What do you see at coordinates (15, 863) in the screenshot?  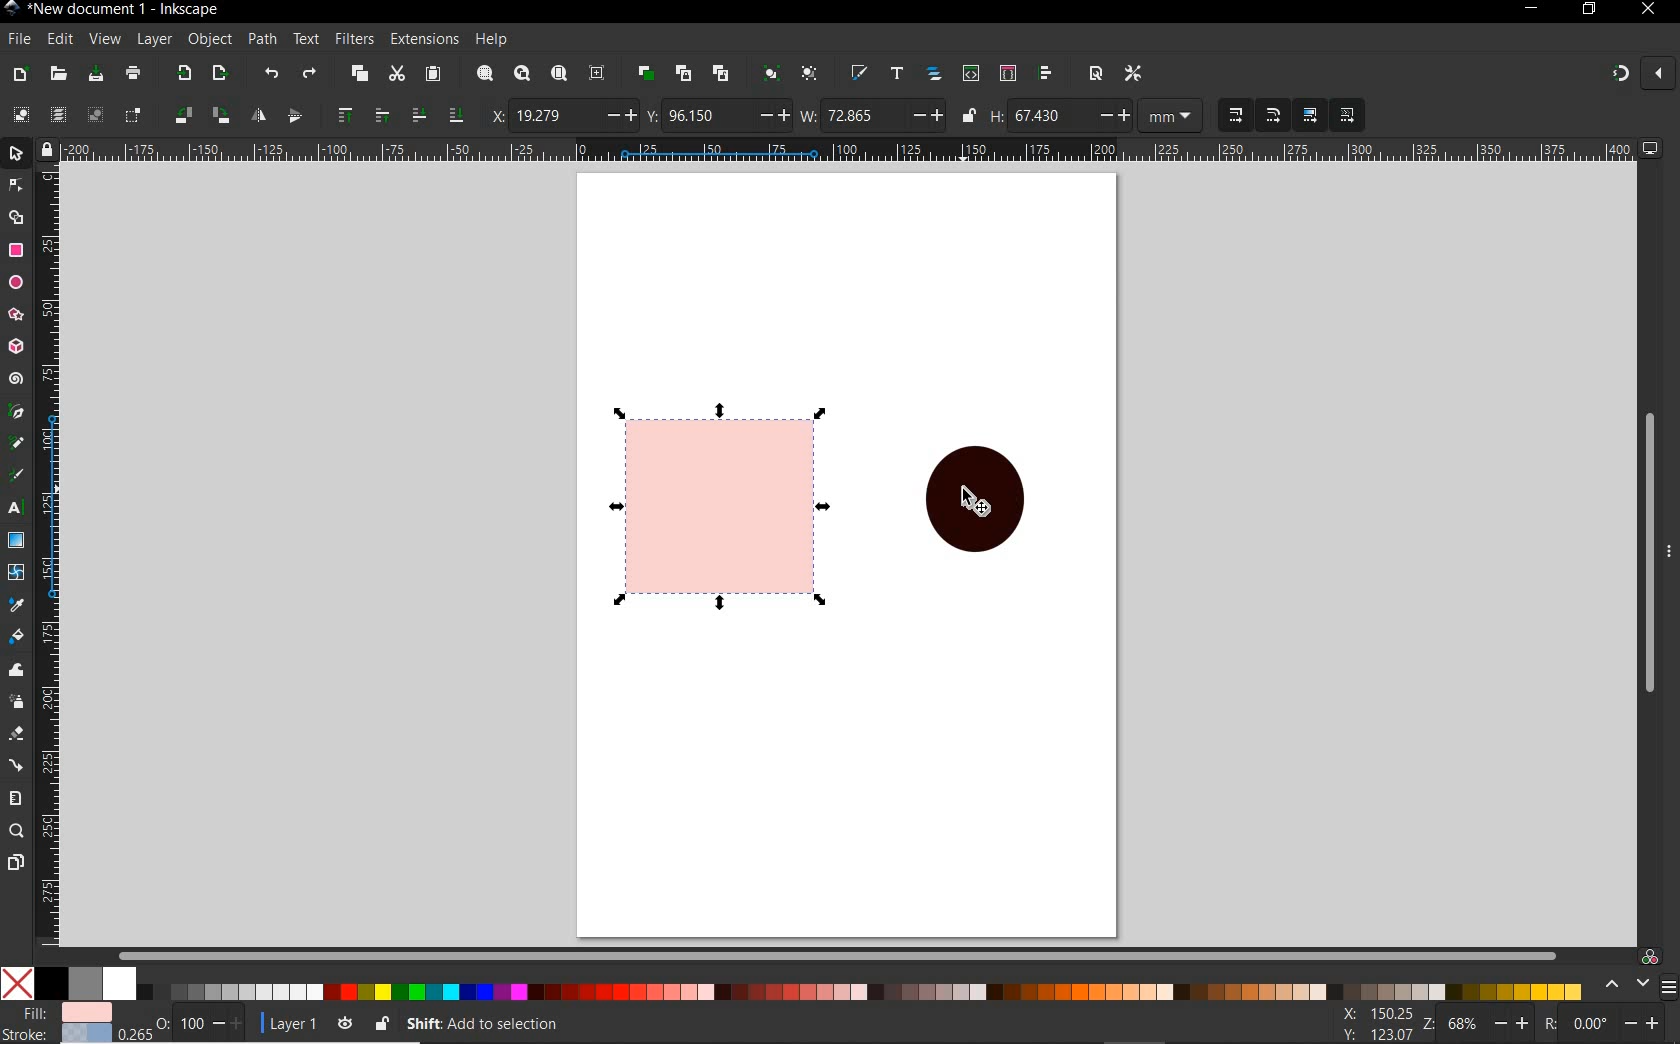 I see `page tool` at bounding box center [15, 863].